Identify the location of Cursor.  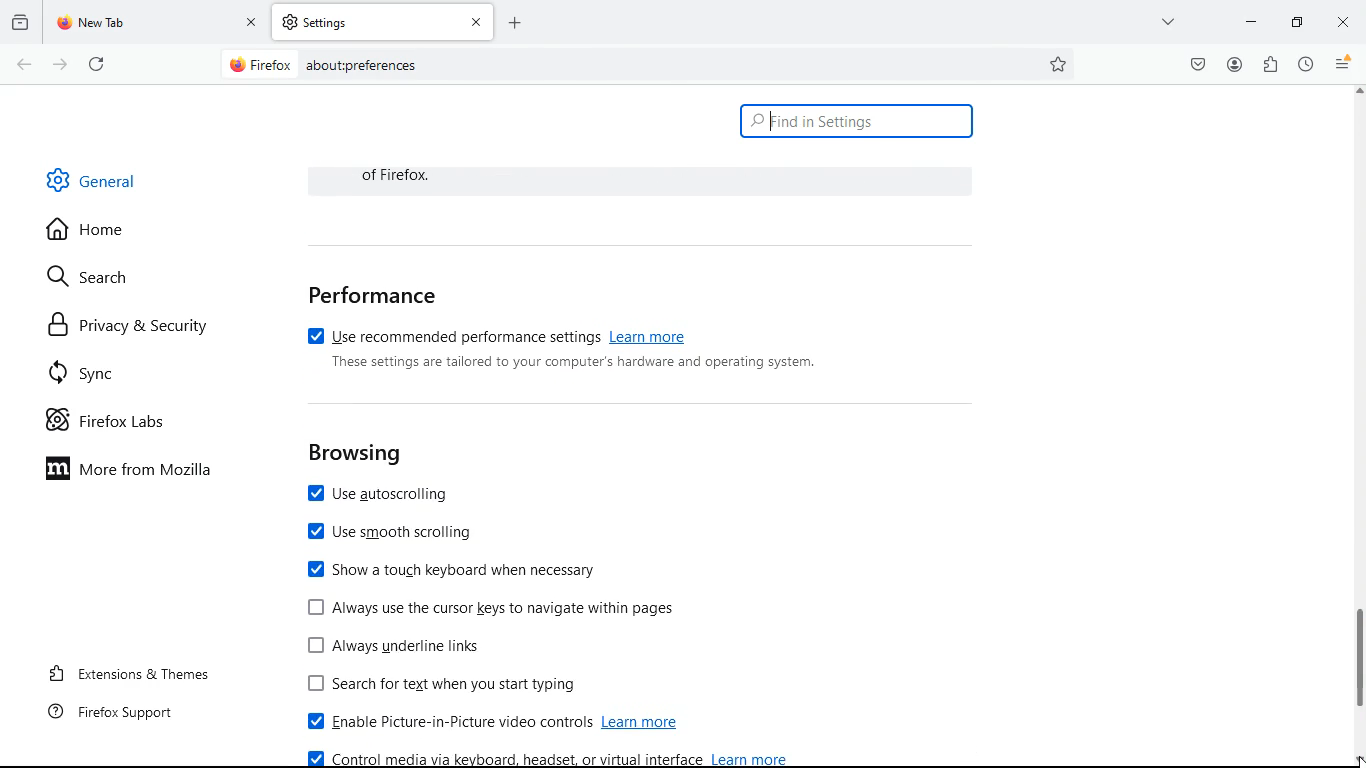
(1357, 759).